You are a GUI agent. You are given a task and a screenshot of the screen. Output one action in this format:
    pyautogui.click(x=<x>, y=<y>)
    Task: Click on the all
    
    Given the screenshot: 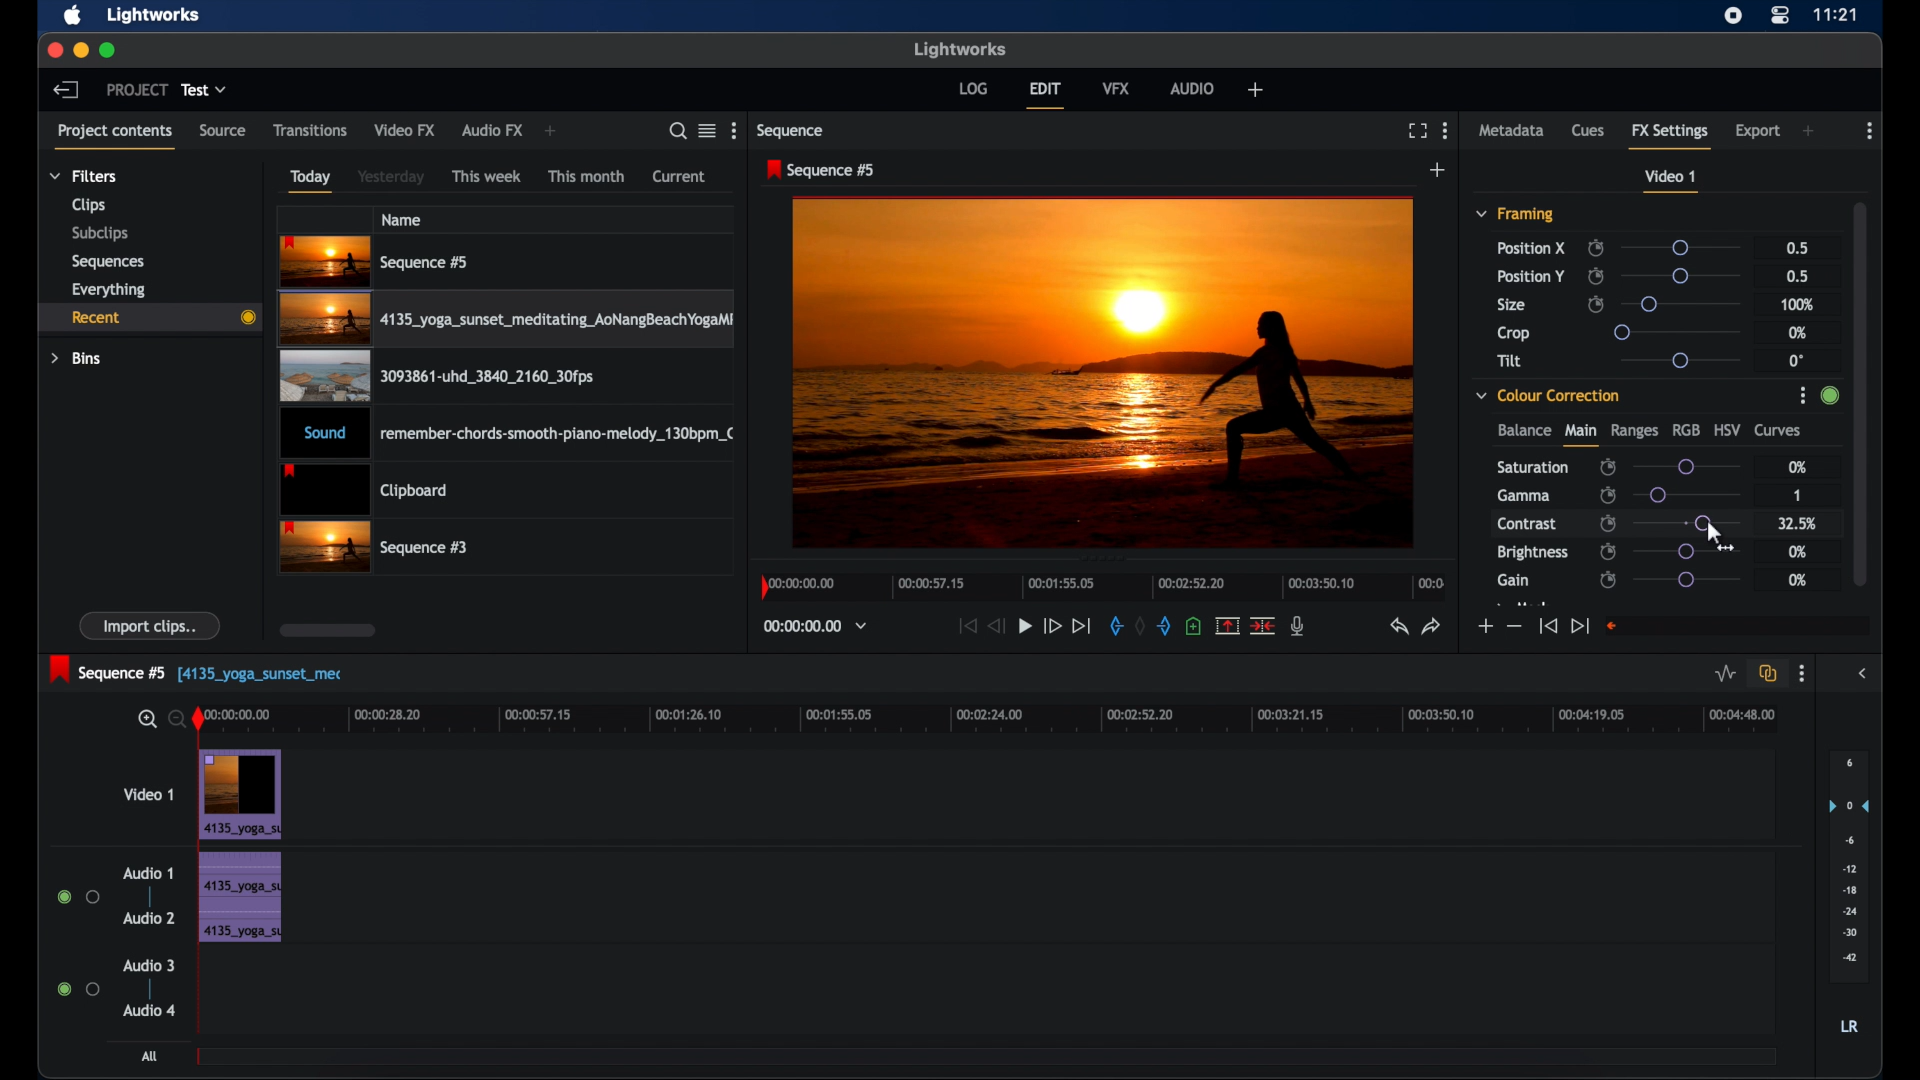 What is the action you would take?
    pyautogui.click(x=152, y=1056)
    